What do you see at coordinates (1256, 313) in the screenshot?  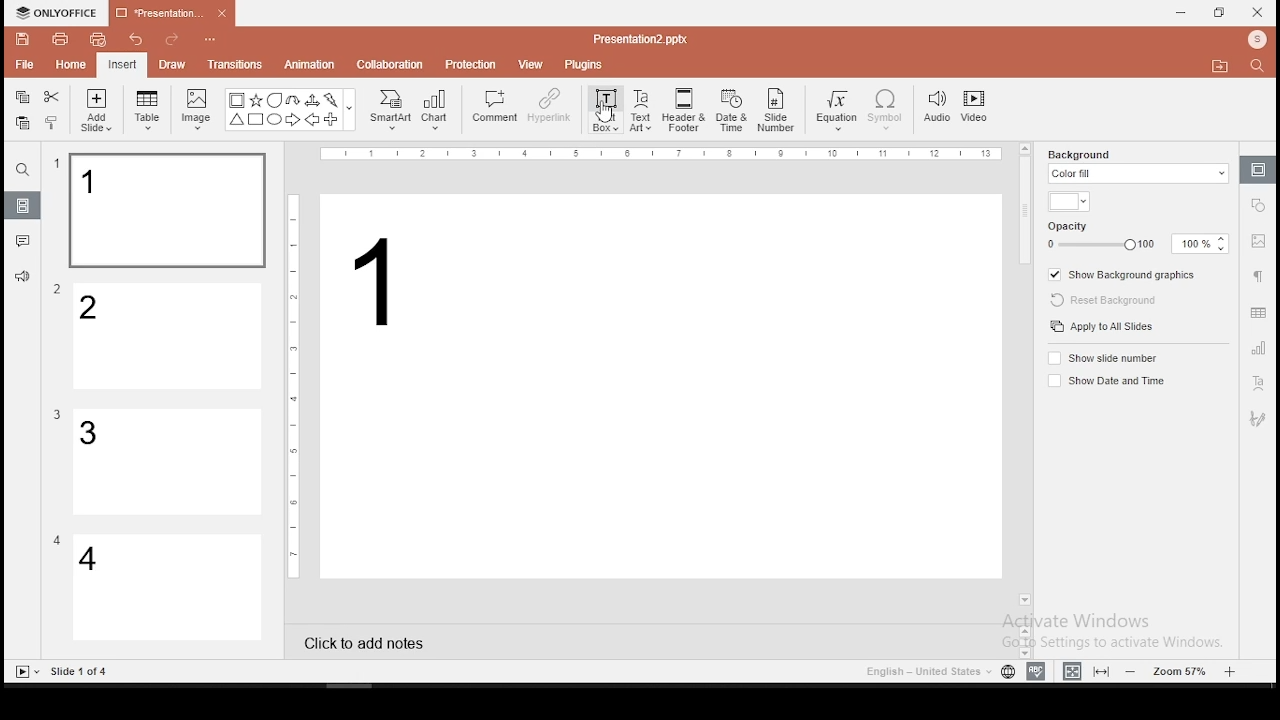 I see `table settings` at bounding box center [1256, 313].